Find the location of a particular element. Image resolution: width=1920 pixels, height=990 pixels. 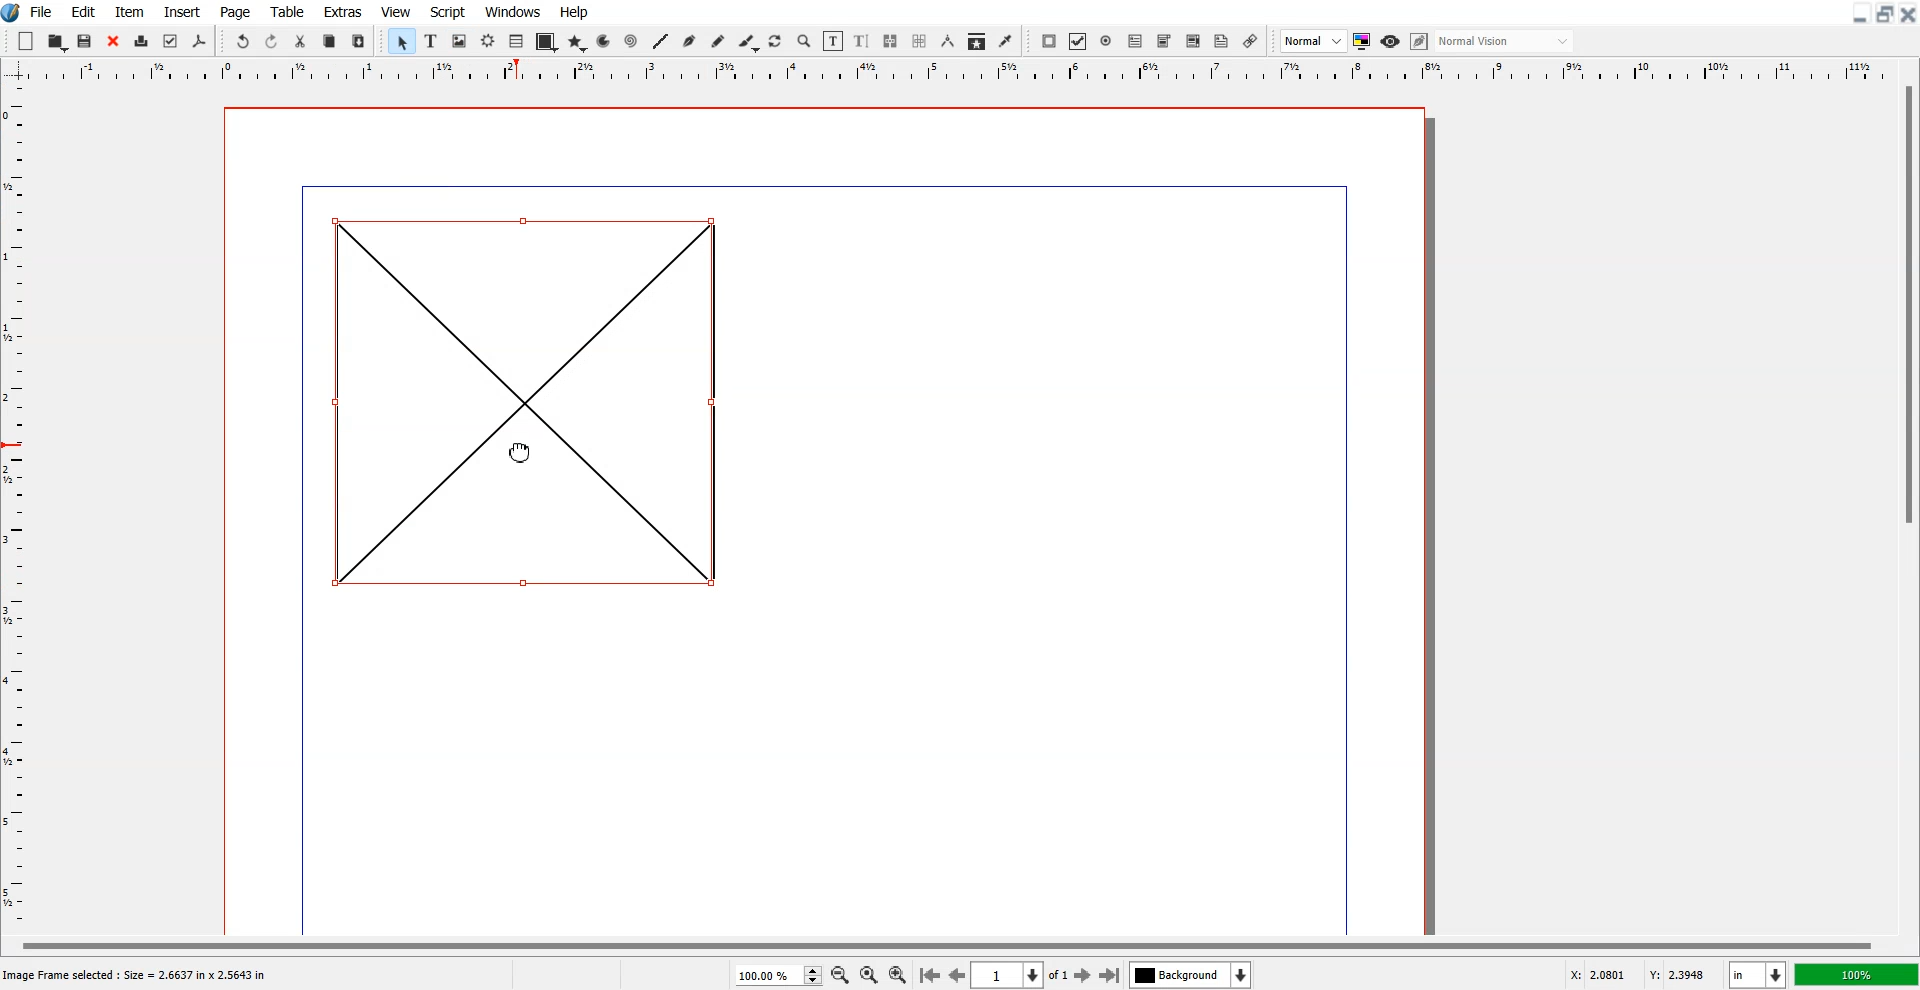

Edit is located at coordinates (83, 11).